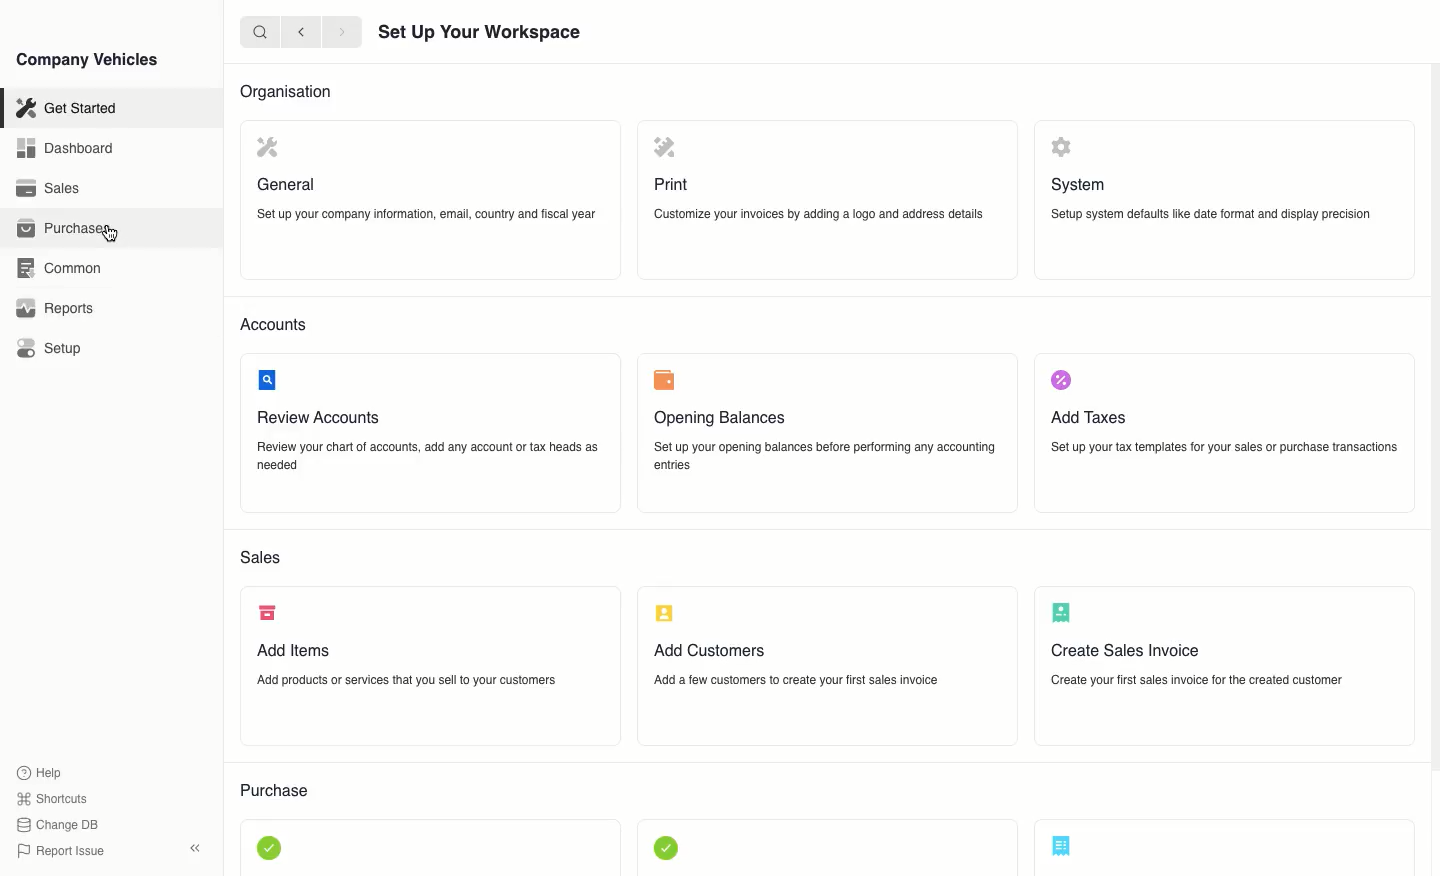  I want to click on common, so click(59, 268).